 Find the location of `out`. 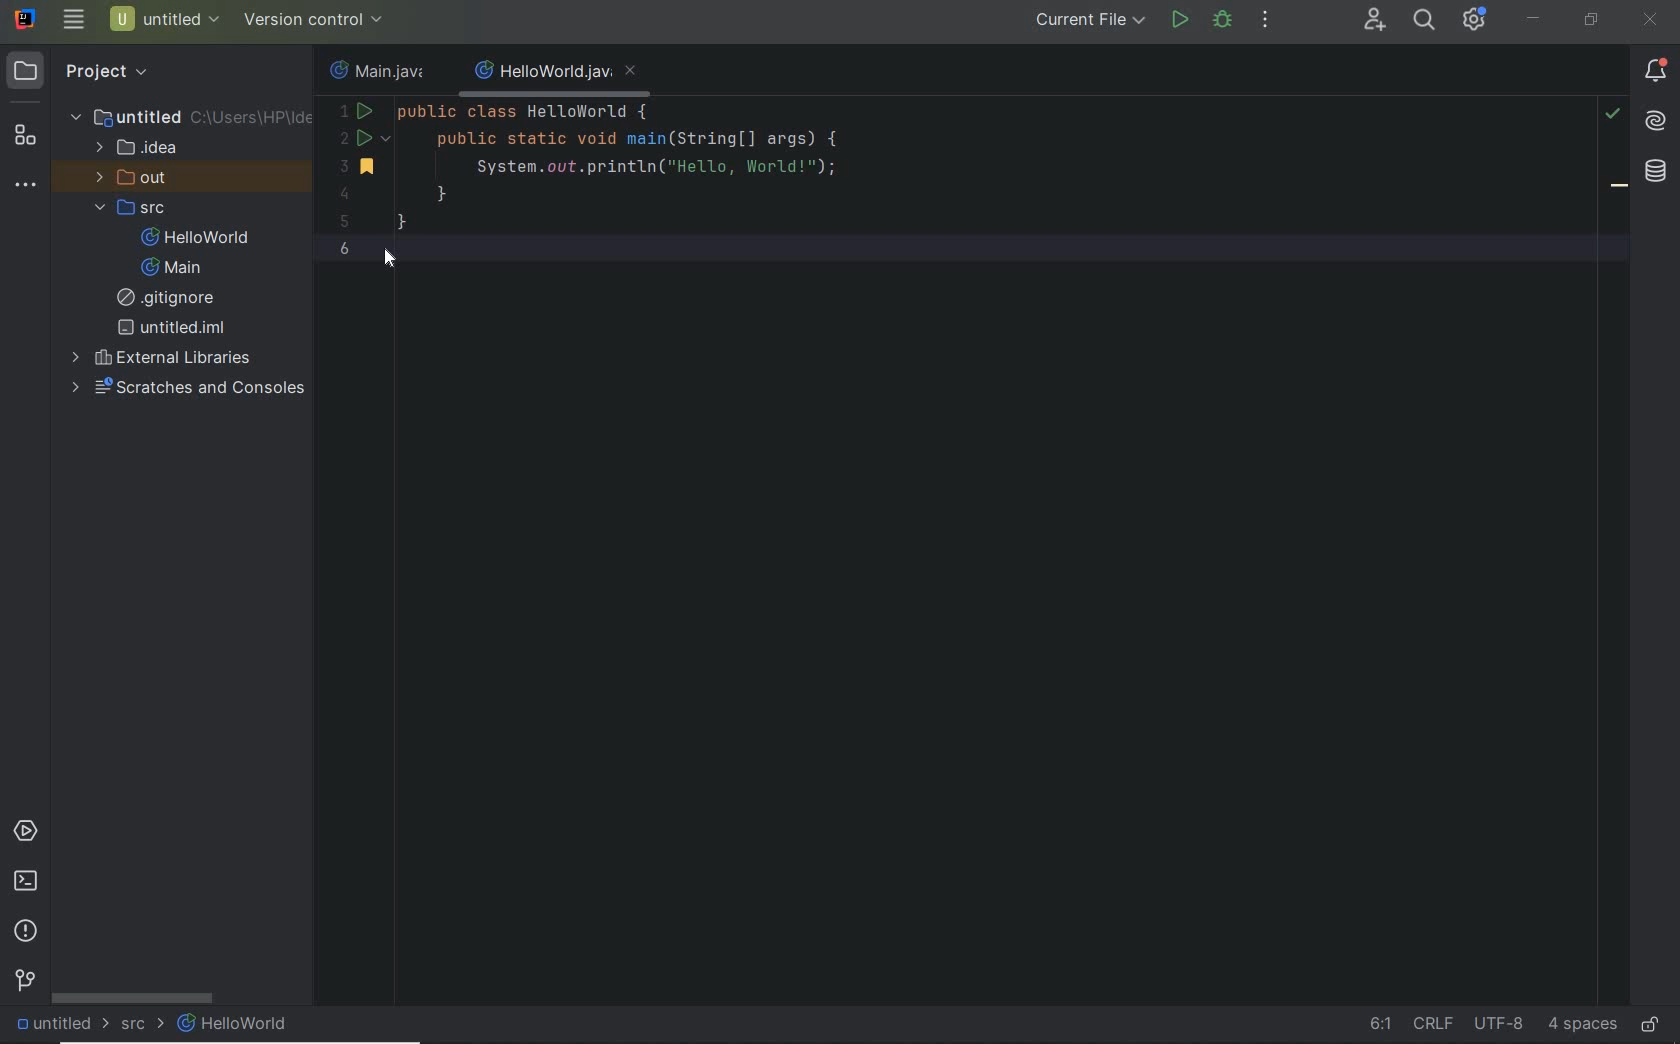

out is located at coordinates (136, 177).